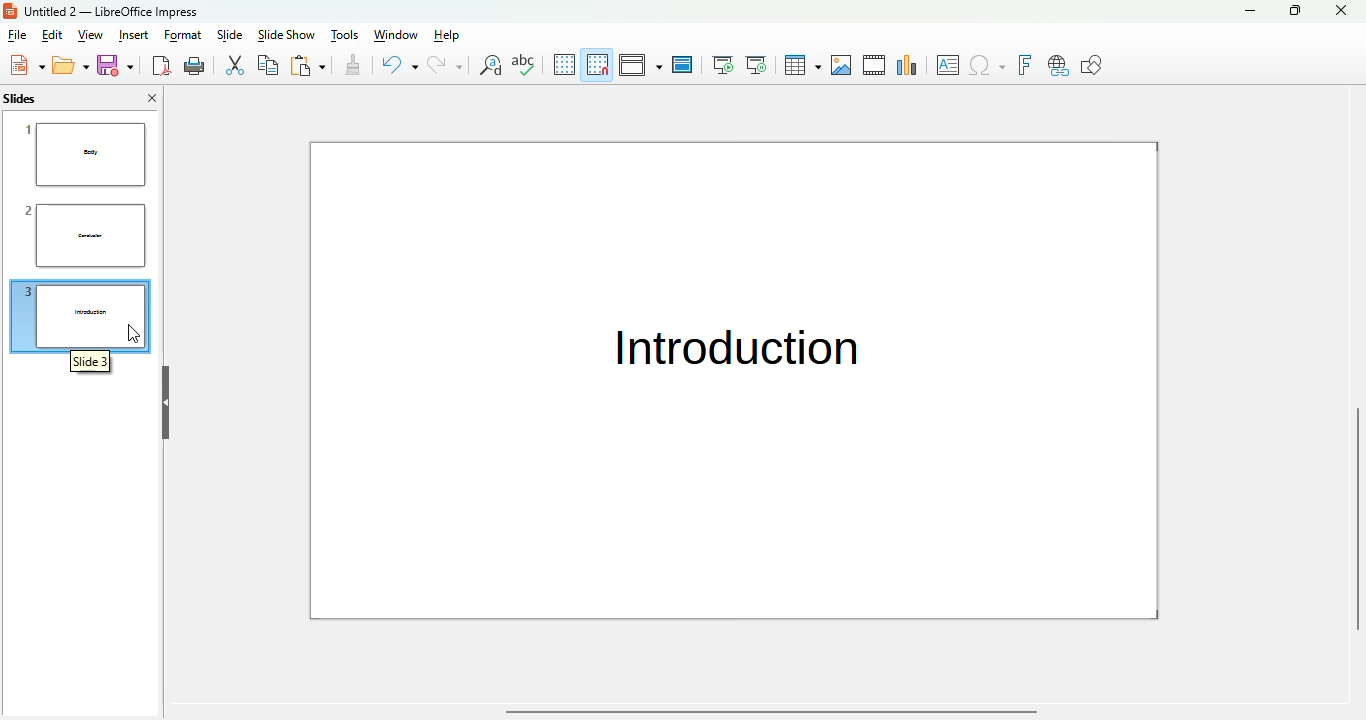  What do you see at coordinates (115, 65) in the screenshot?
I see `save` at bounding box center [115, 65].